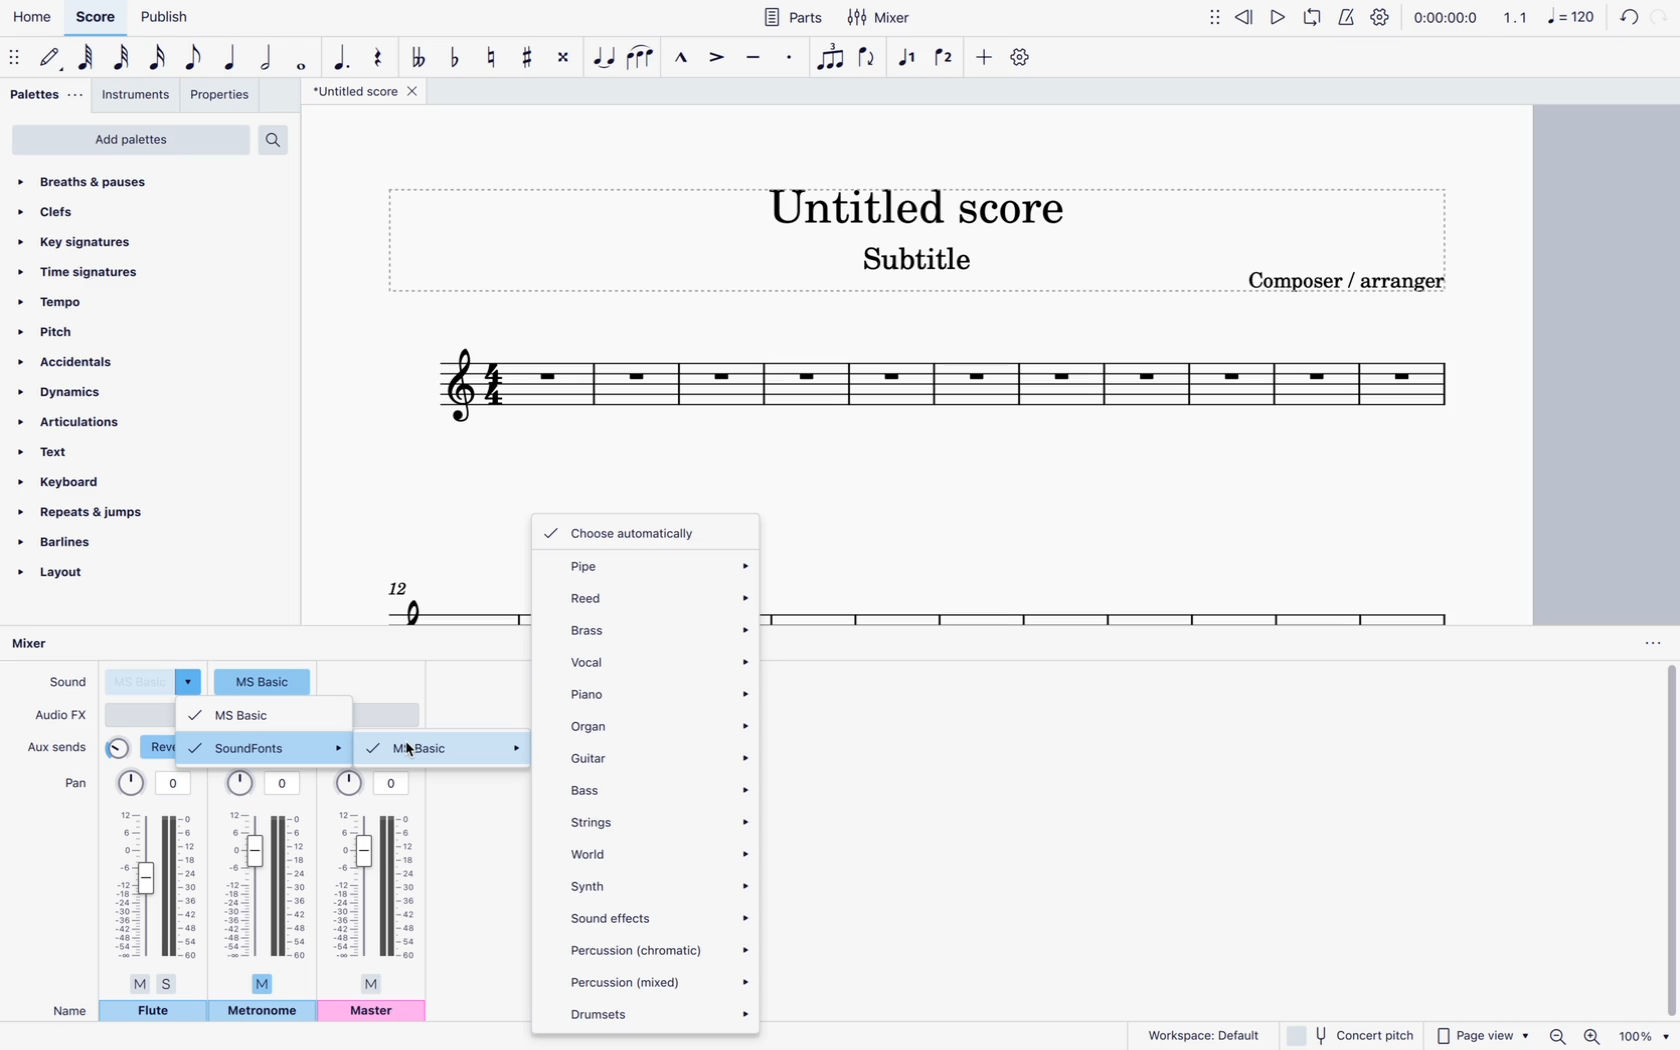 Image resolution: width=1680 pixels, height=1050 pixels. Describe the element at coordinates (130, 142) in the screenshot. I see `add palettes` at that location.